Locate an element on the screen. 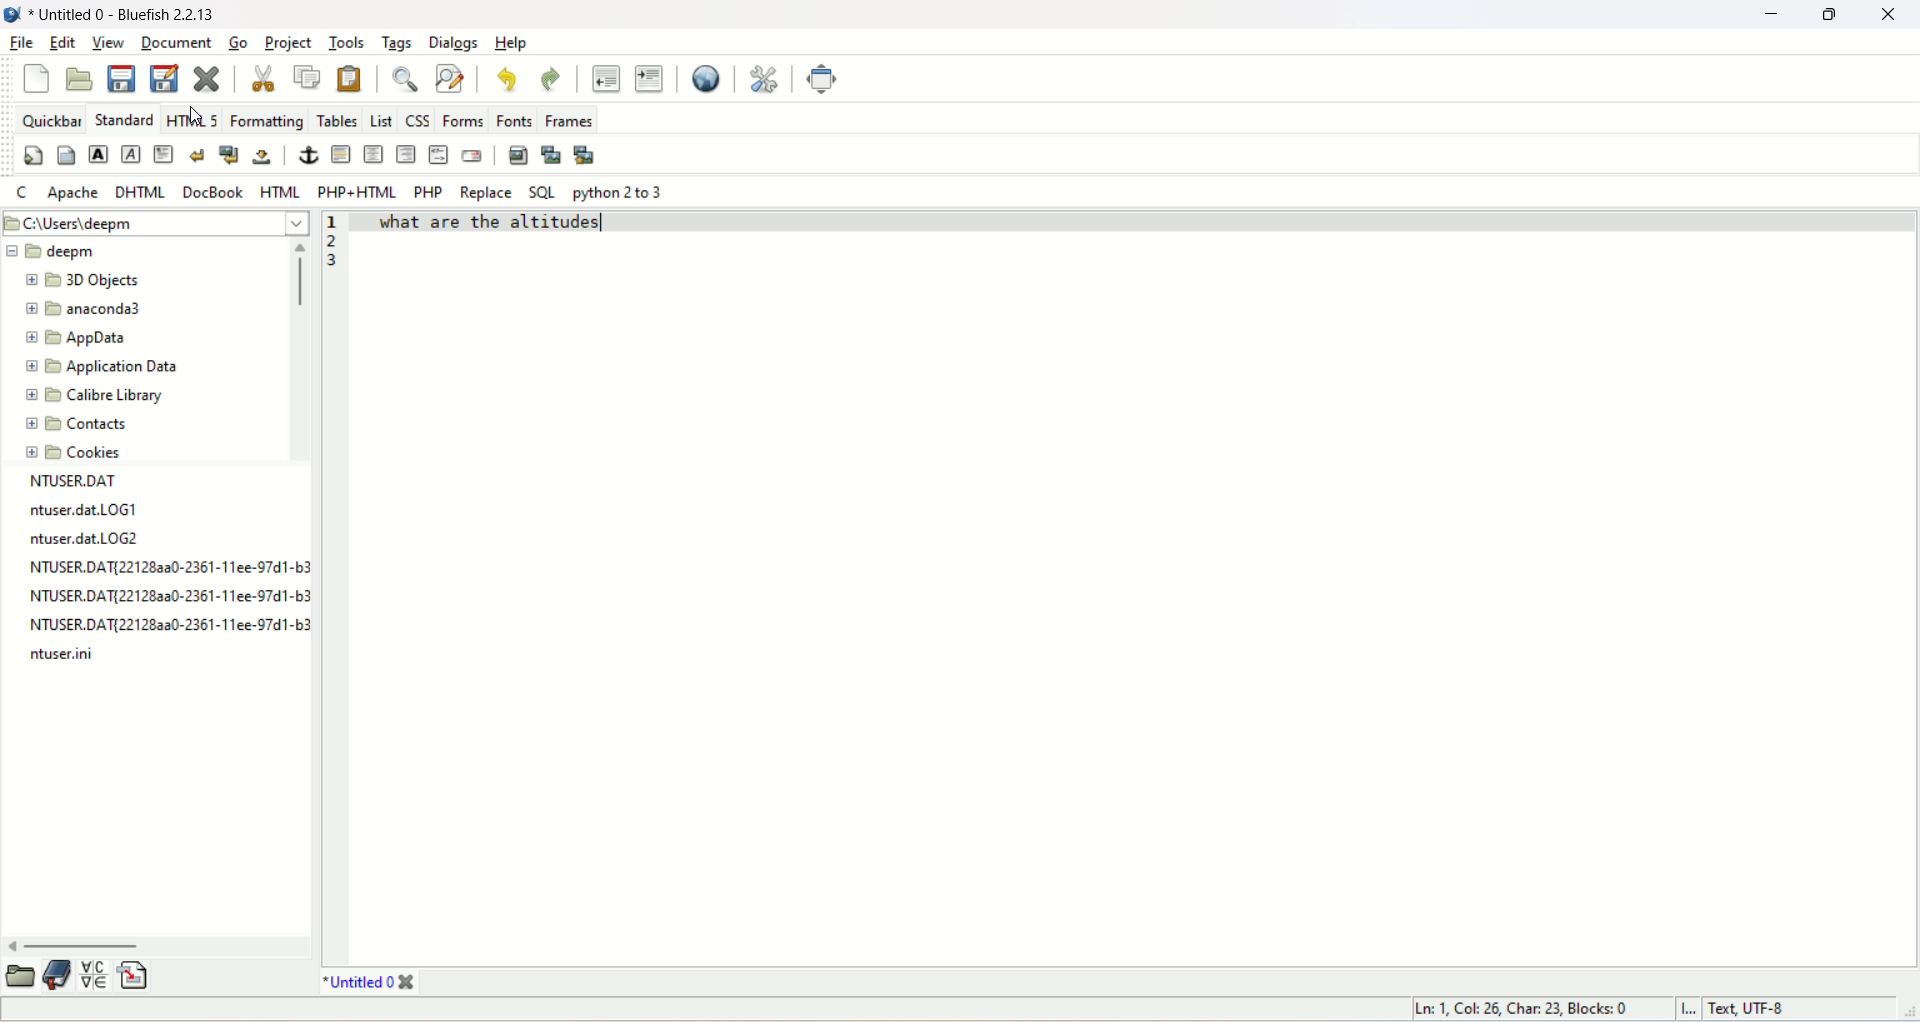  PHP is located at coordinates (430, 191).